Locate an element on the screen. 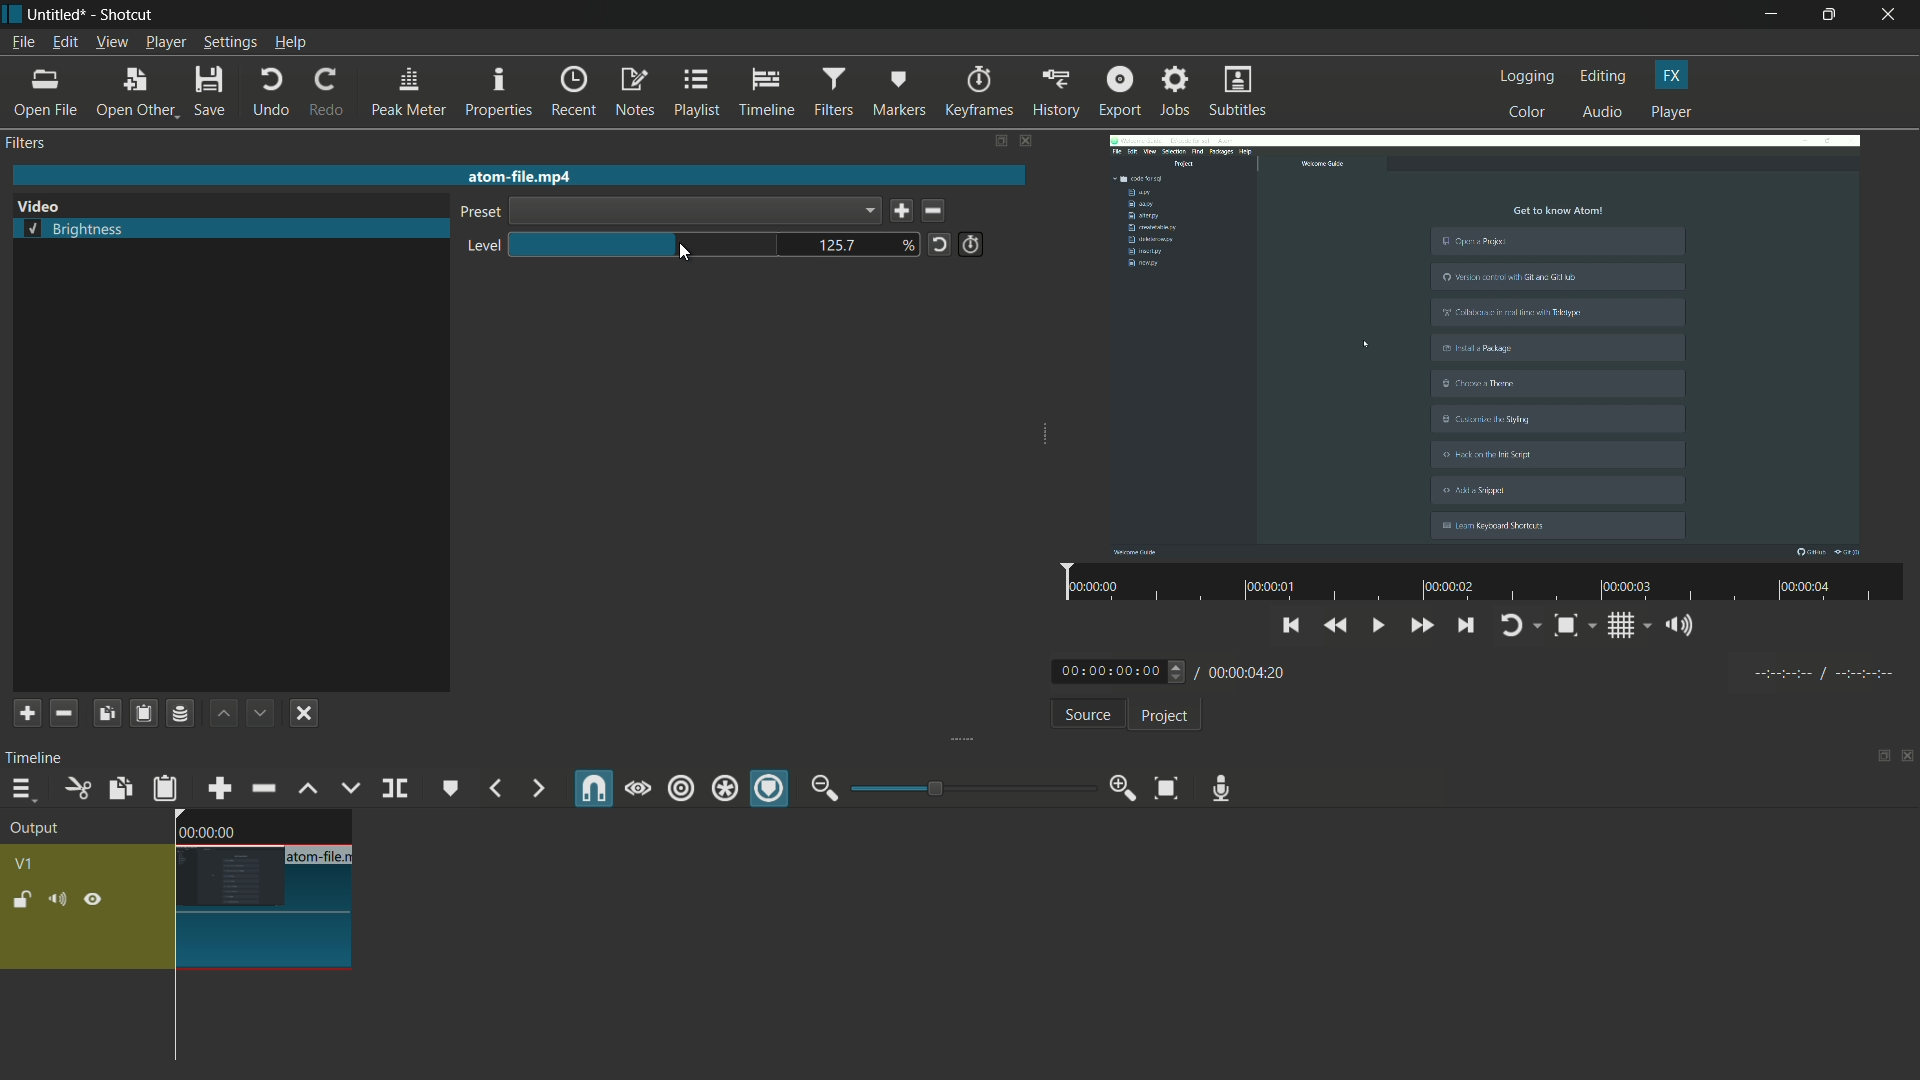  source is located at coordinates (1087, 717).